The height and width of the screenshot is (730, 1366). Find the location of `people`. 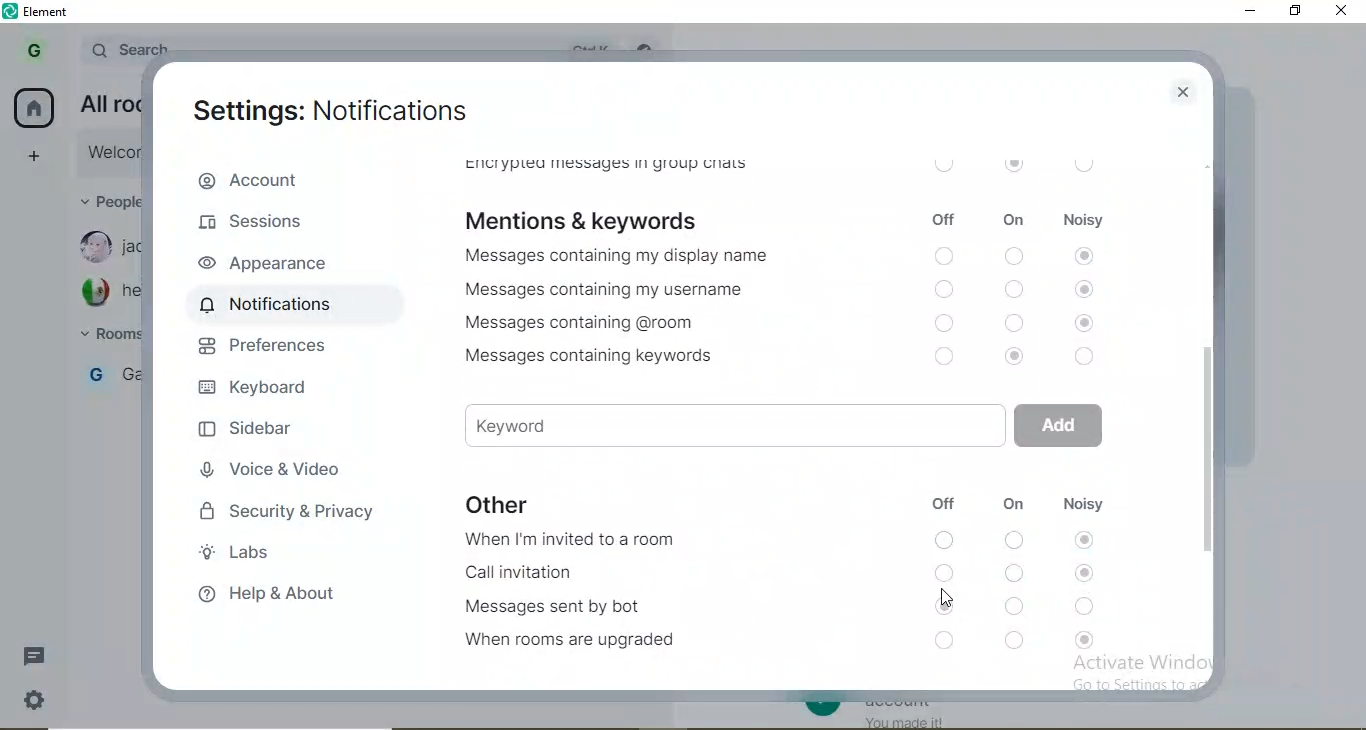

people is located at coordinates (110, 198).